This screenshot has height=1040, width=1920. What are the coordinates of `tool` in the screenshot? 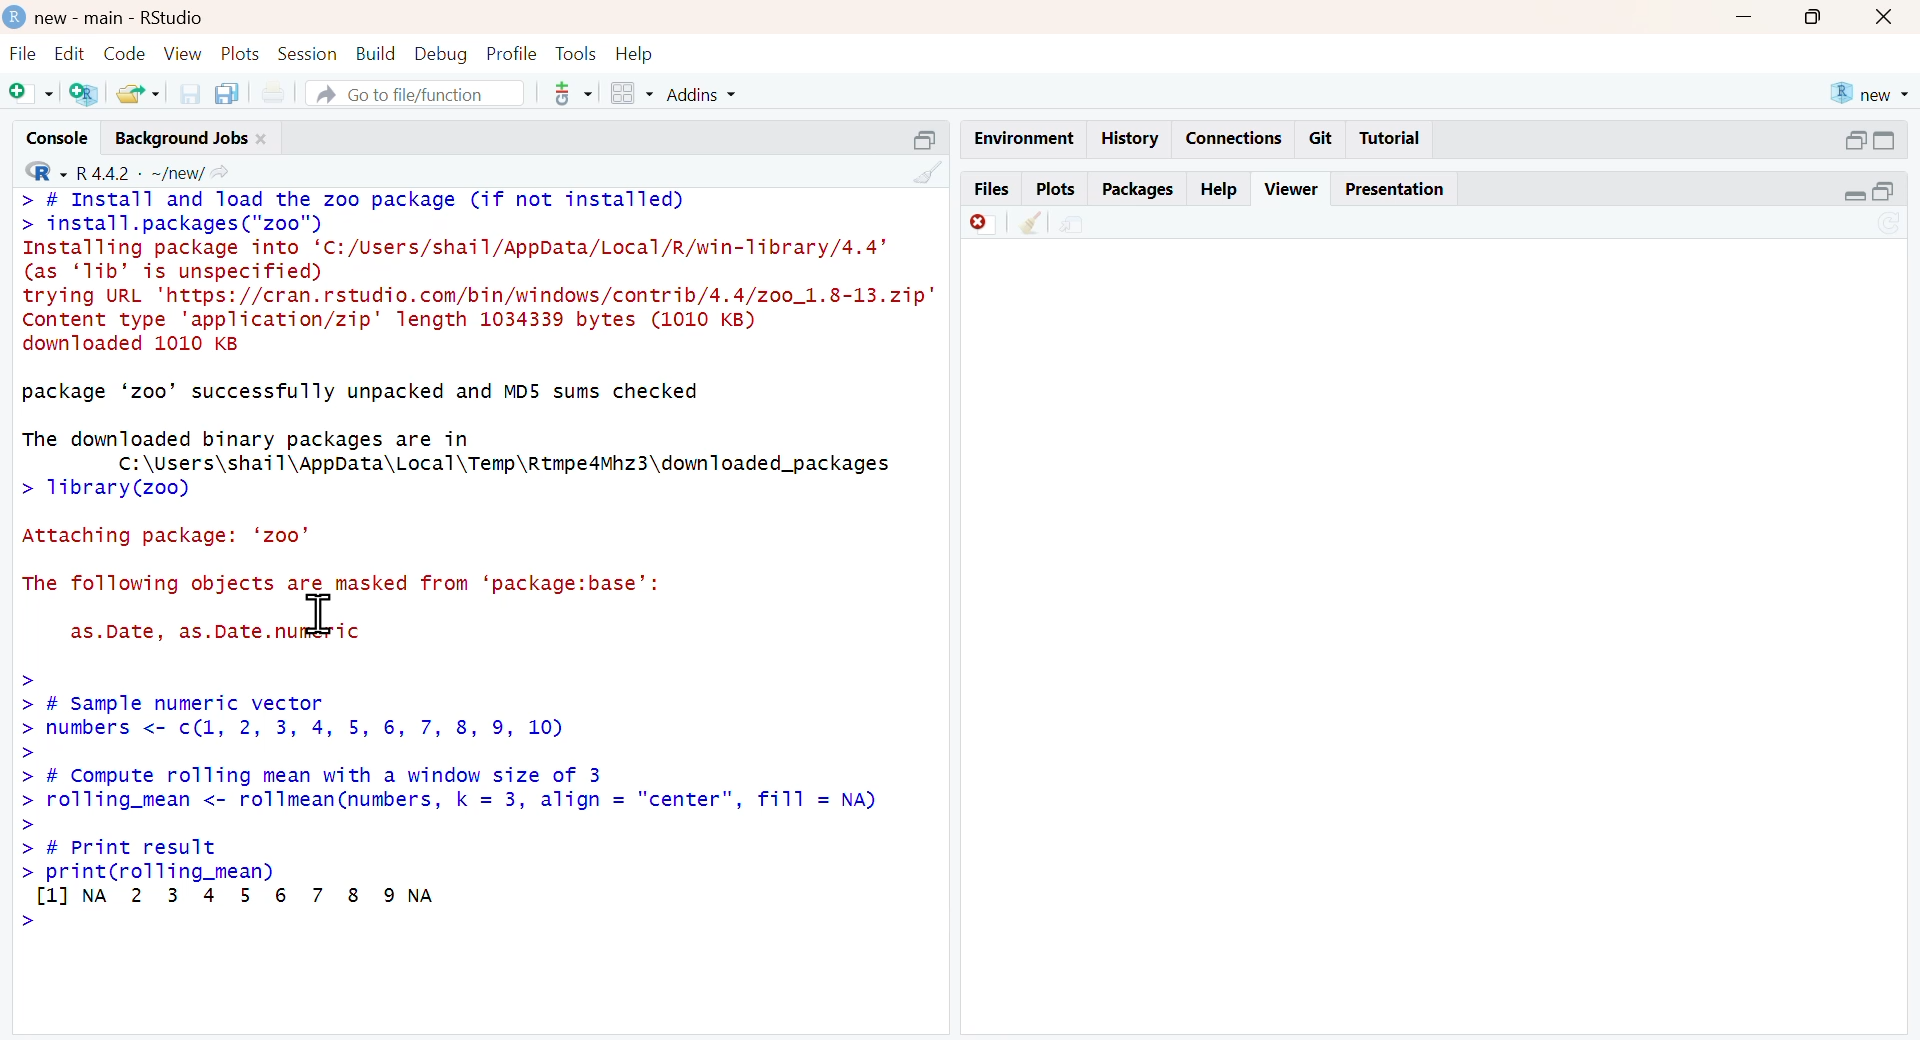 It's located at (574, 94).